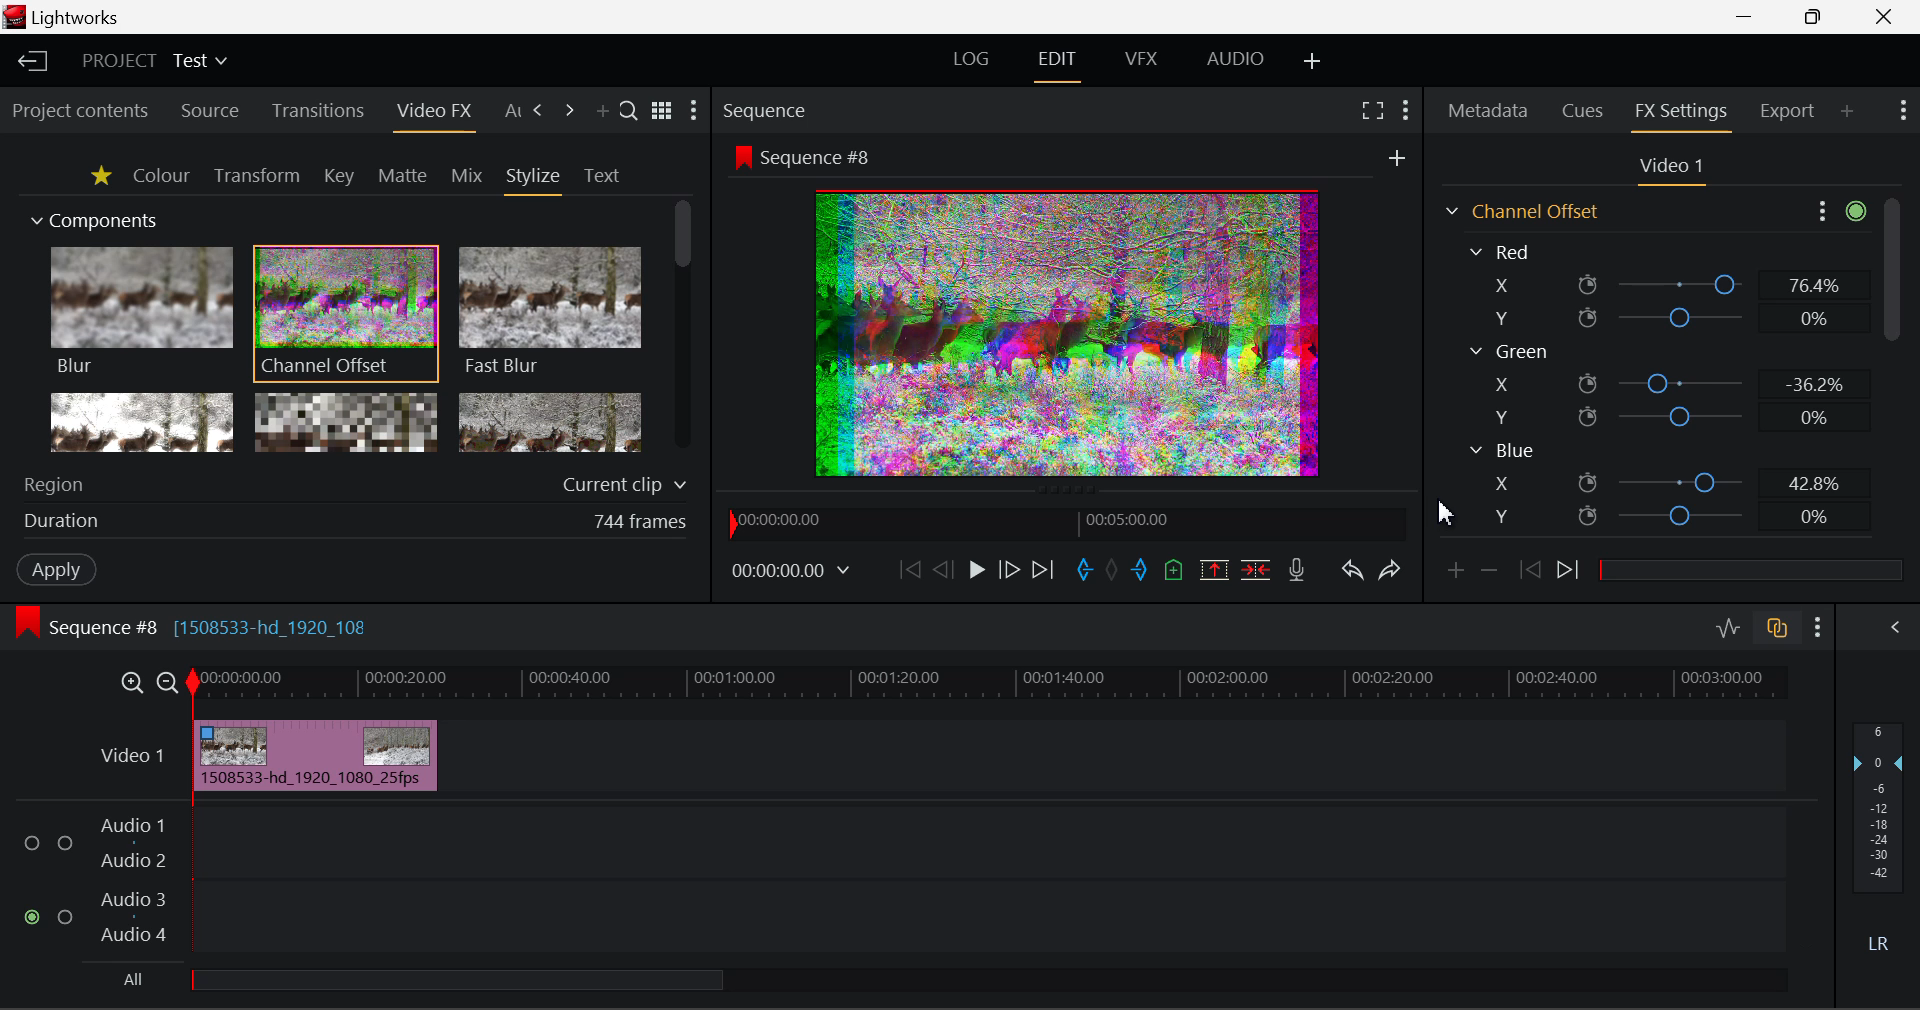 This screenshot has height=1010, width=1920. I want to click on Components Section, so click(92, 217).